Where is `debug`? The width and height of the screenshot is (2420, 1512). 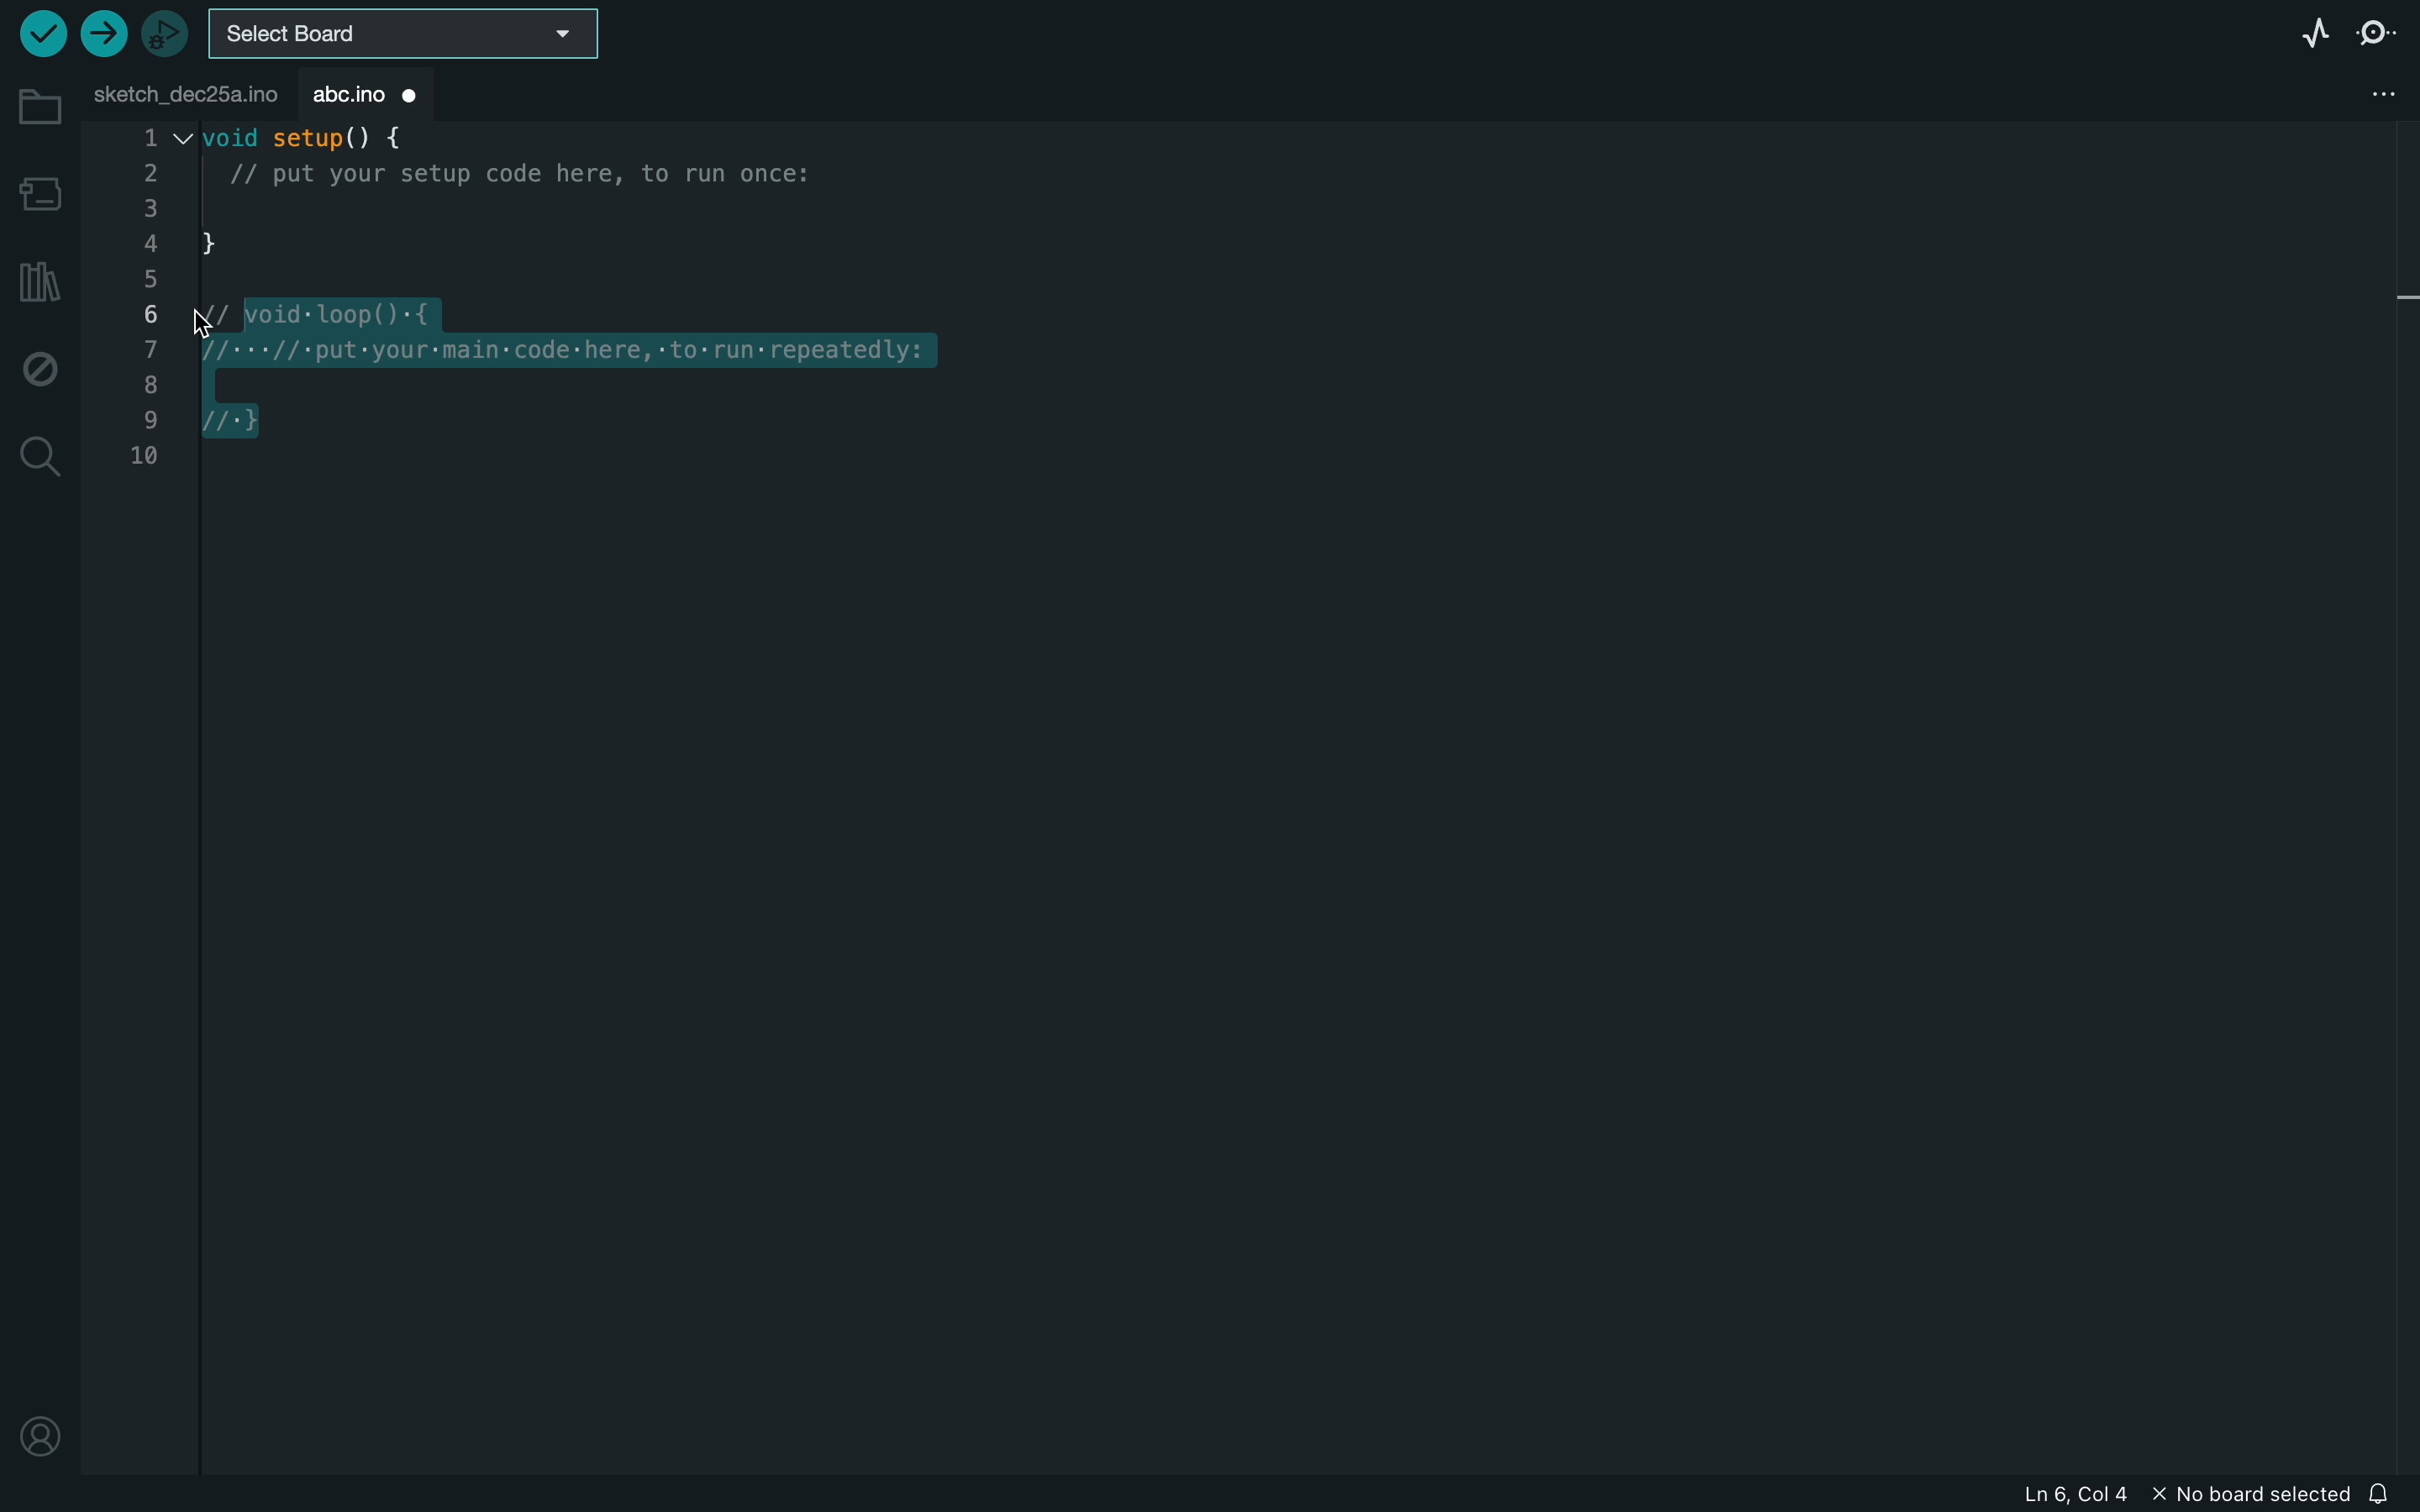 debug is located at coordinates (38, 366).